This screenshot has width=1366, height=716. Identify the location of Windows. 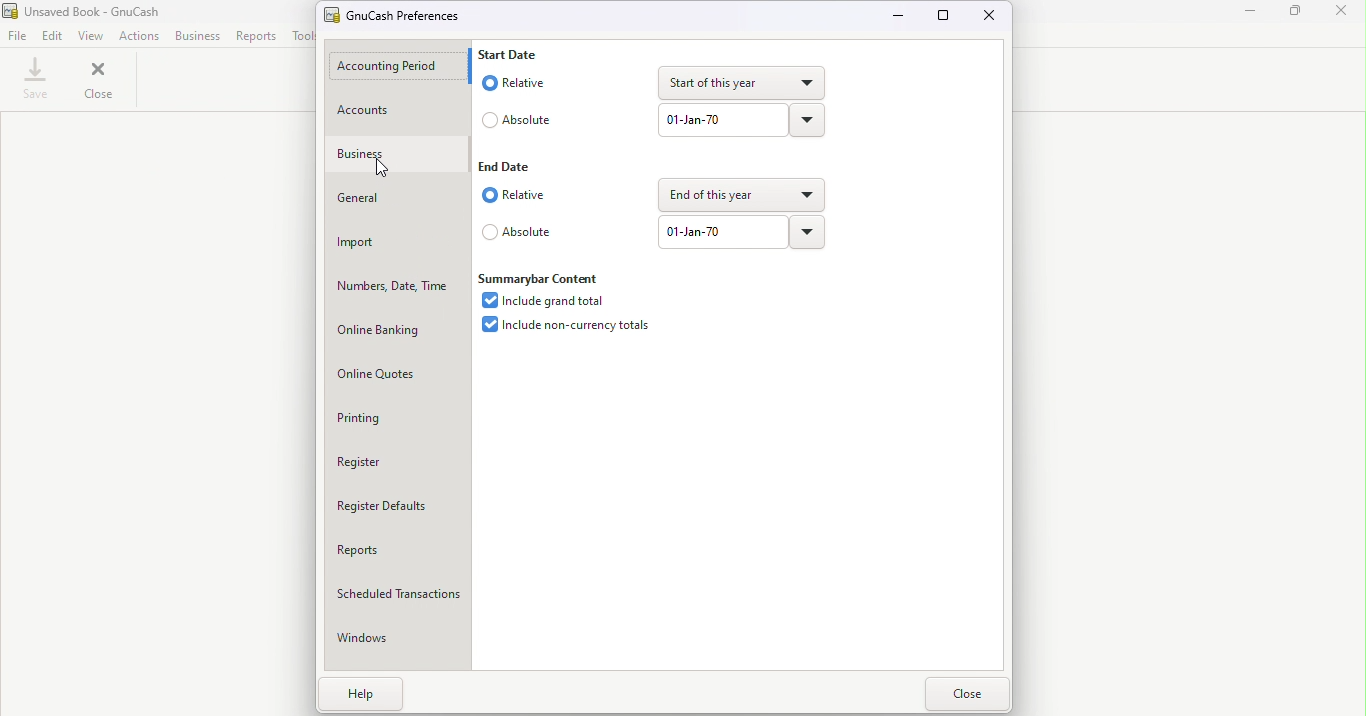
(401, 642).